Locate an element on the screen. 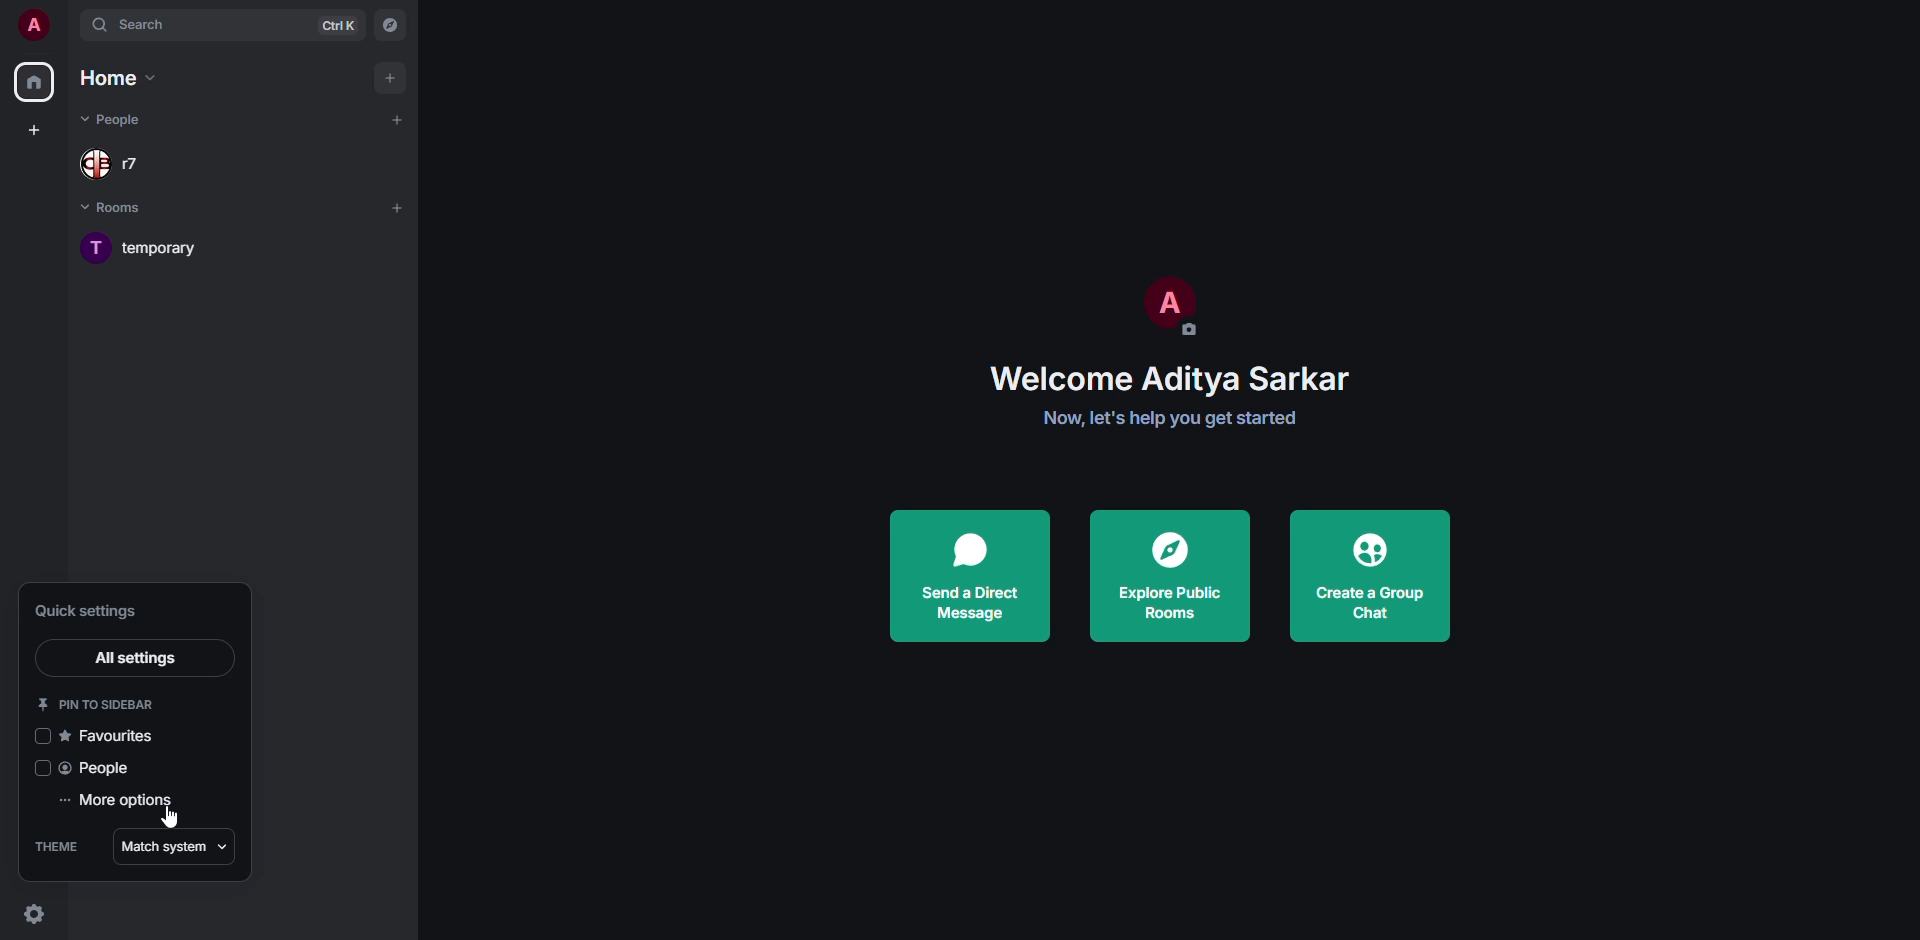  quick settings is located at coordinates (88, 610).